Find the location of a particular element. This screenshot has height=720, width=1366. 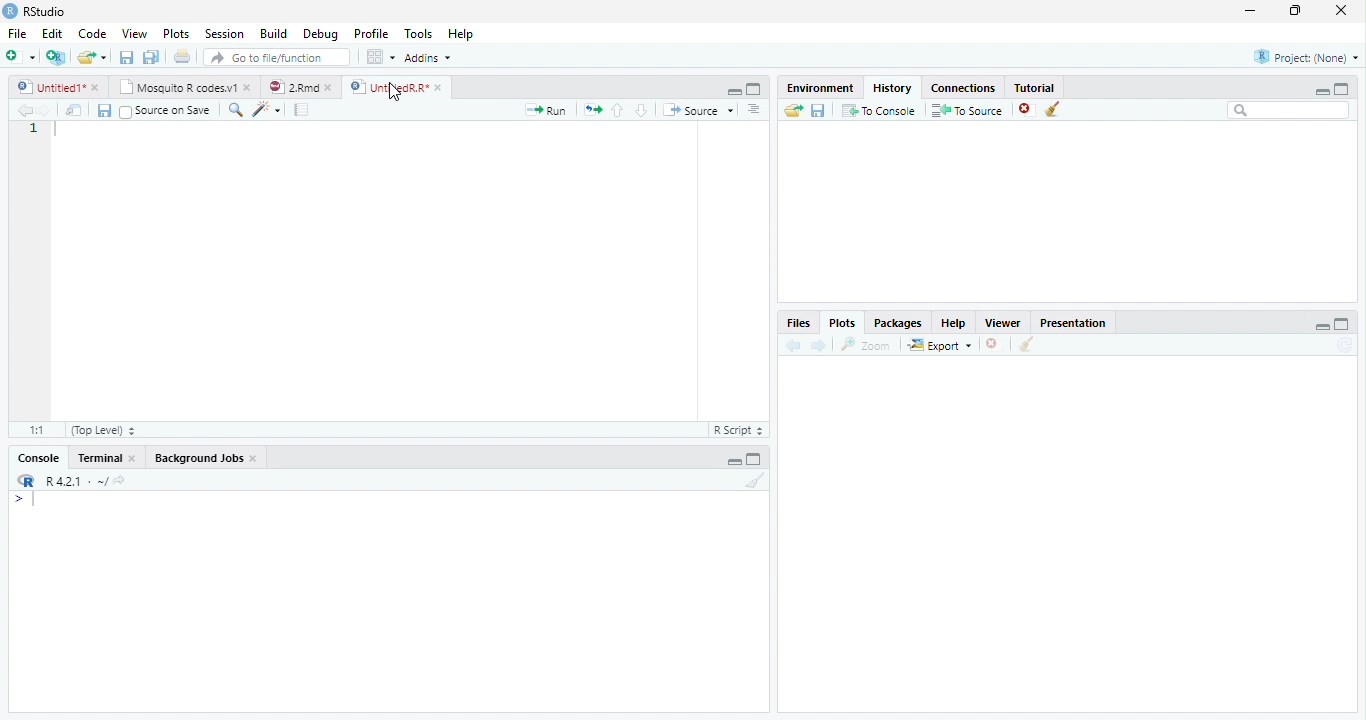

Re-run the previous code region is located at coordinates (592, 109).